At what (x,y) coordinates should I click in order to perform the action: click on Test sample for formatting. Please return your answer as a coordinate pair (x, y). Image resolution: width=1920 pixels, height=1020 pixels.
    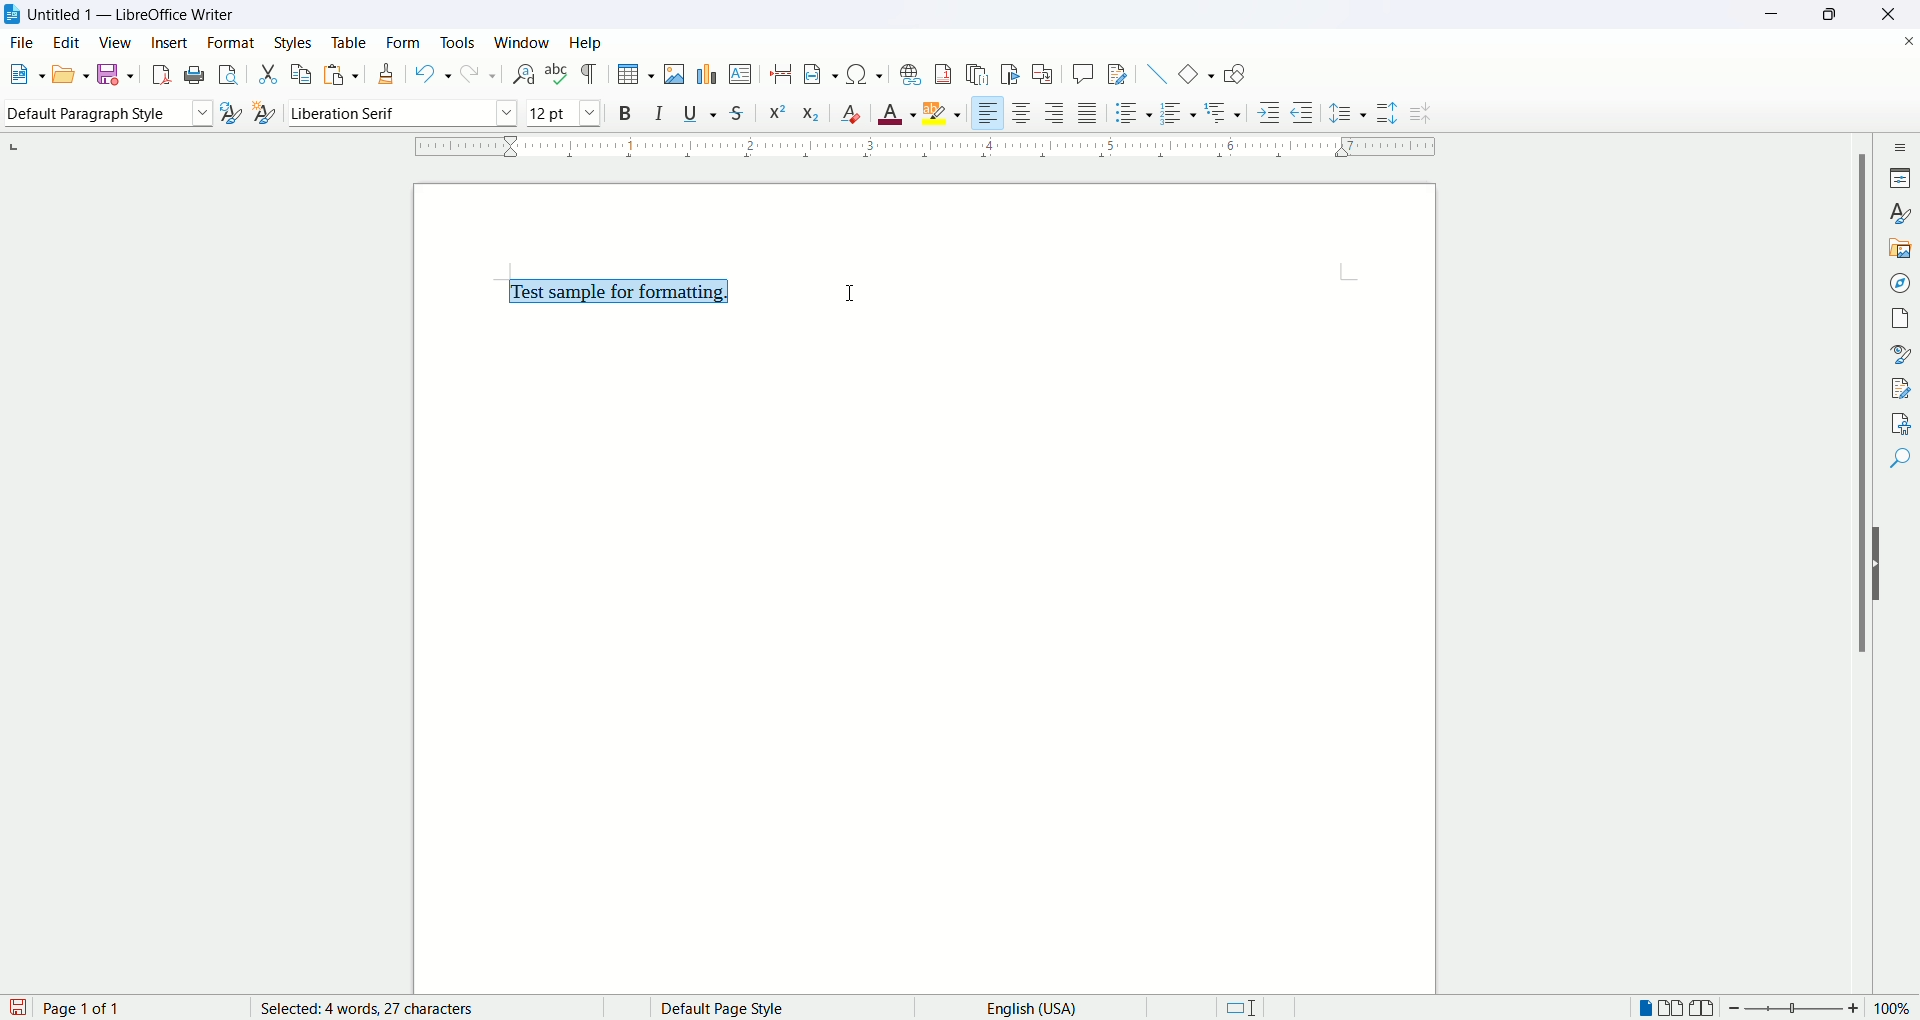
    Looking at the image, I should click on (619, 292).